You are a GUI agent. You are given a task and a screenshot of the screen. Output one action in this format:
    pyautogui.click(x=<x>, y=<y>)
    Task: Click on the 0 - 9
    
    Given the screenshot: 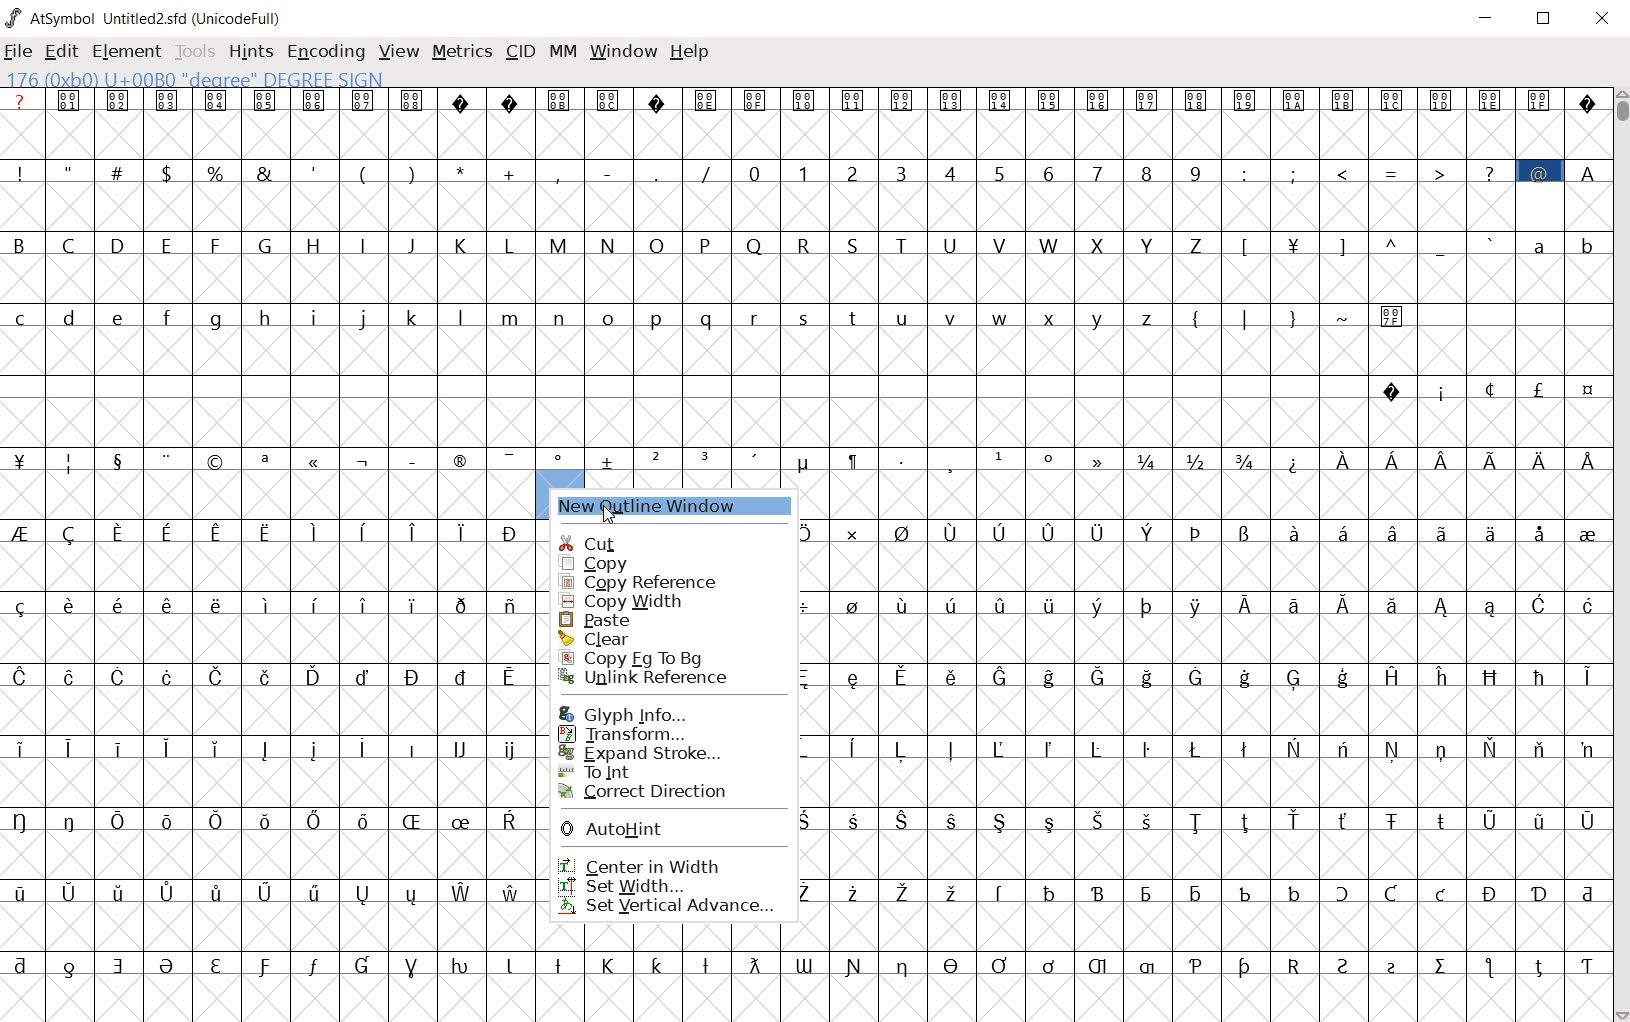 What is the action you would take?
    pyautogui.click(x=971, y=171)
    